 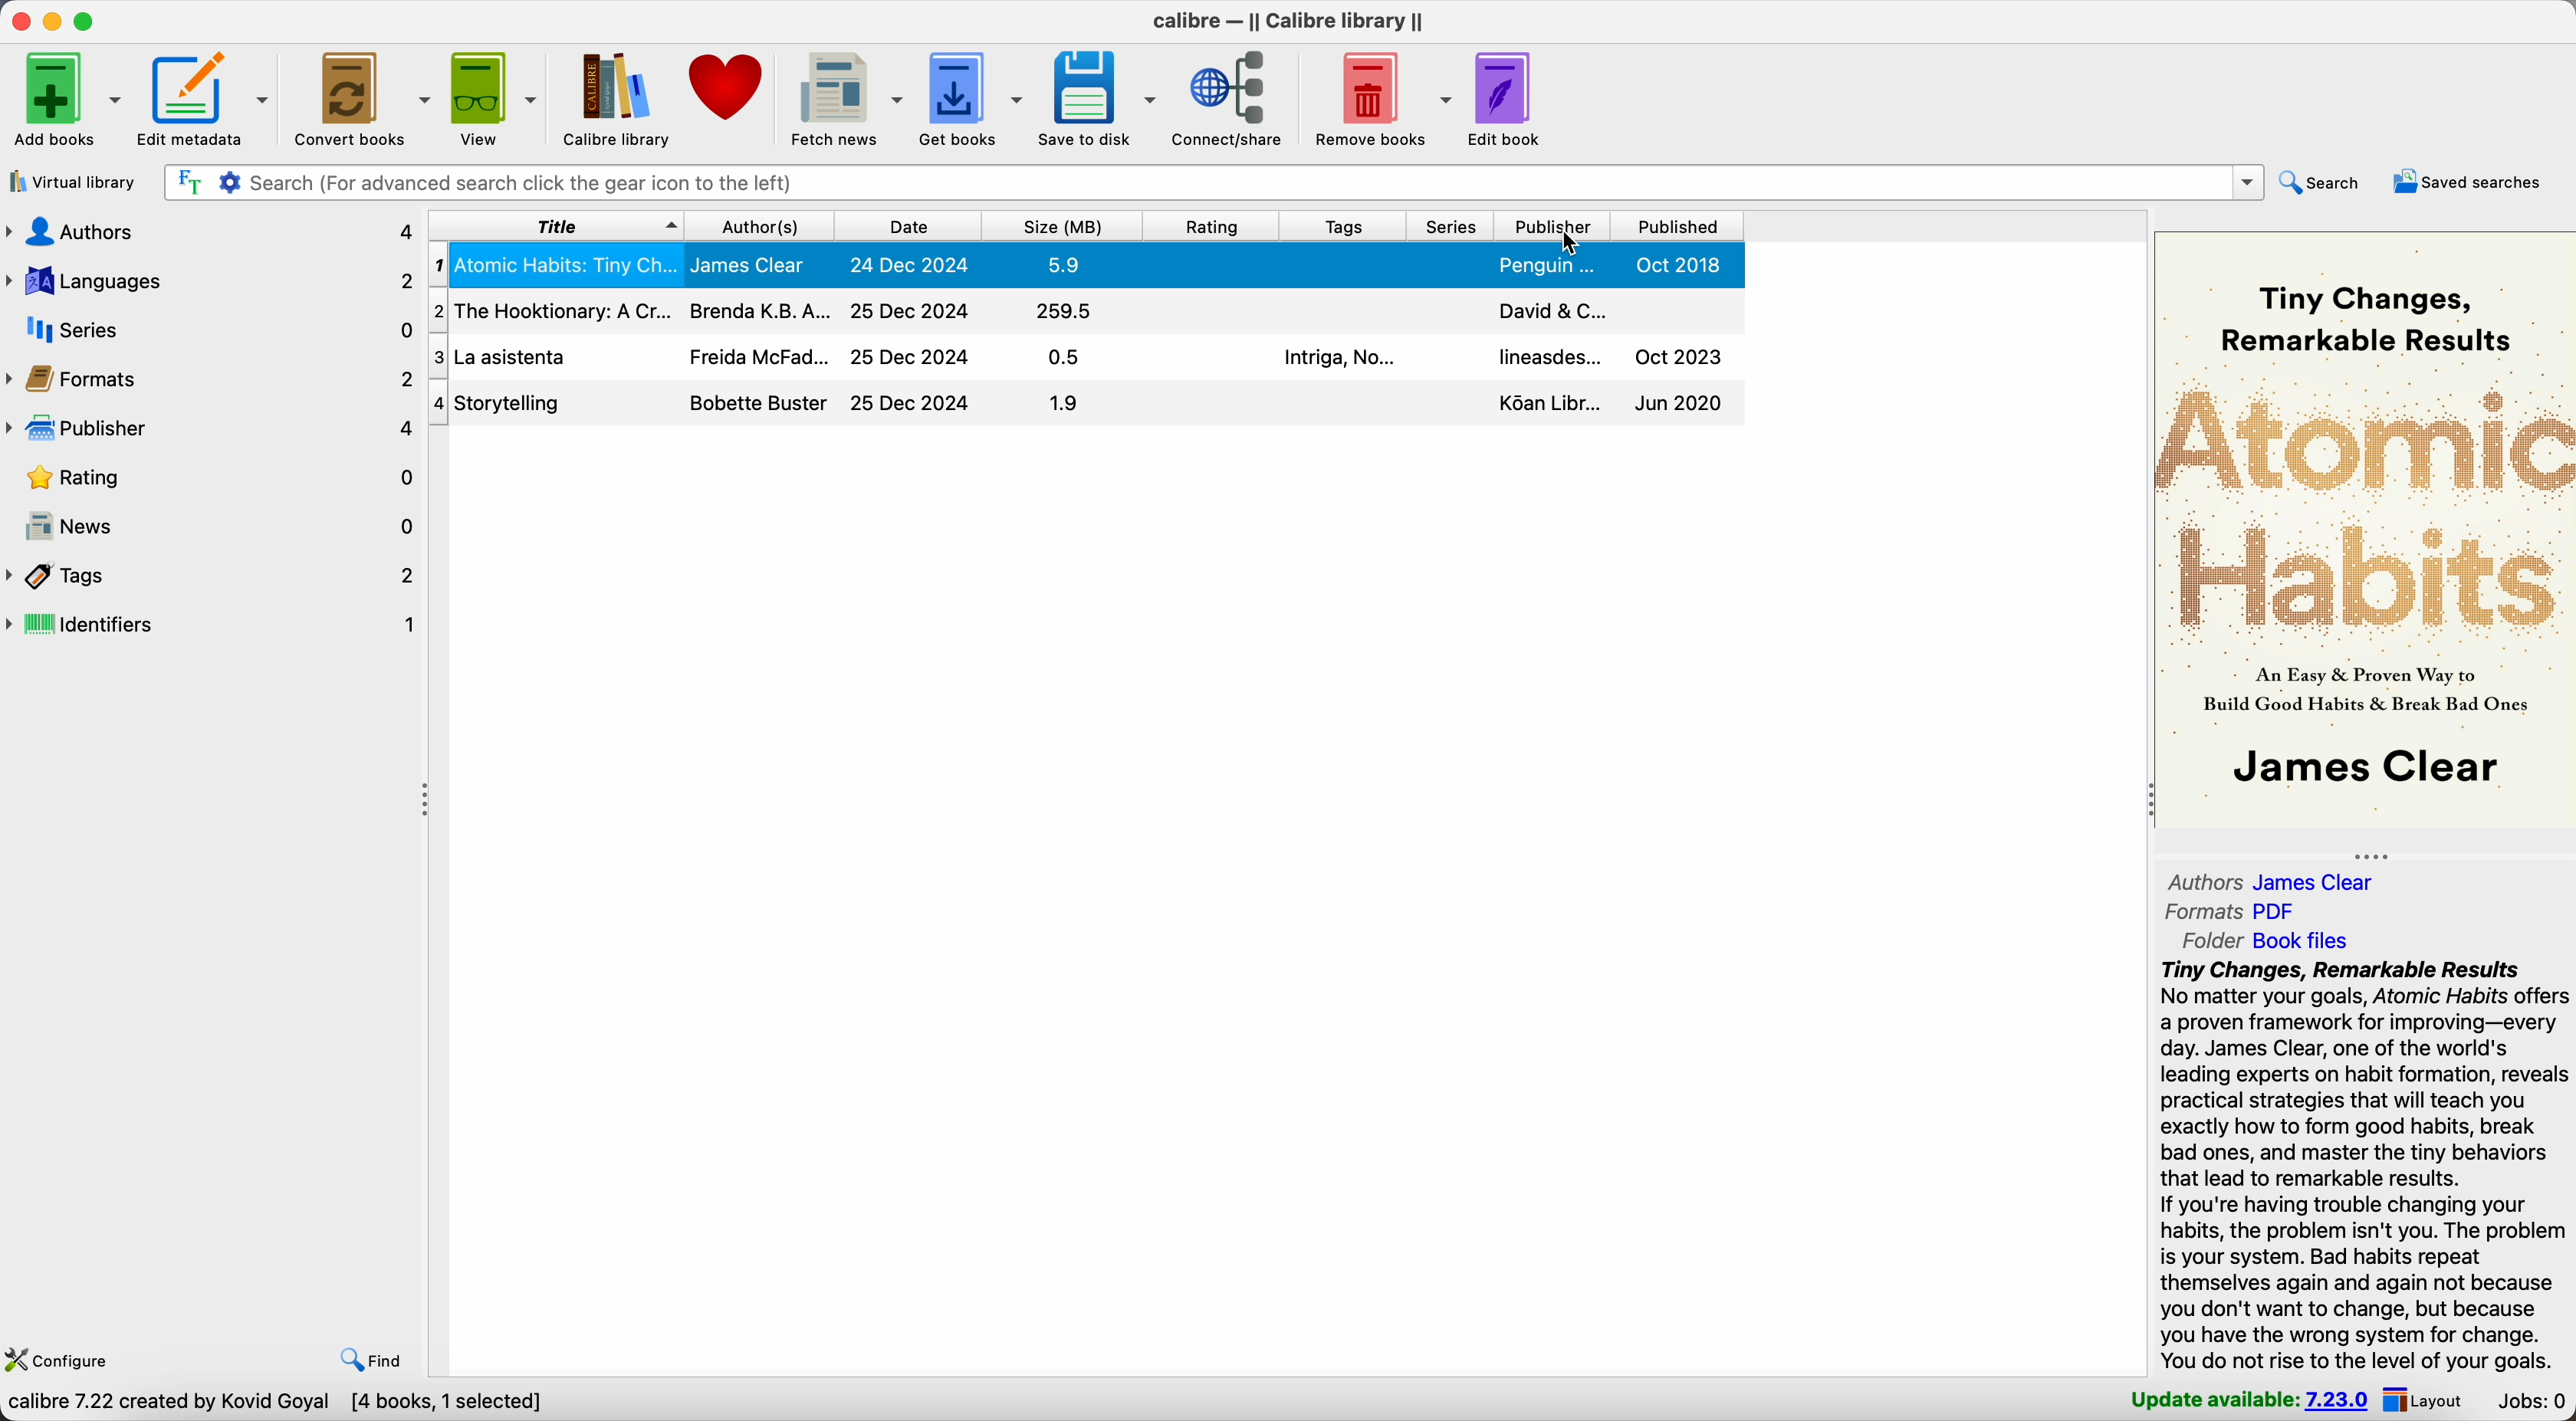 What do you see at coordinates (1064, 226) in the screenshot?
I see `size` at bounding box center [1064, 226].